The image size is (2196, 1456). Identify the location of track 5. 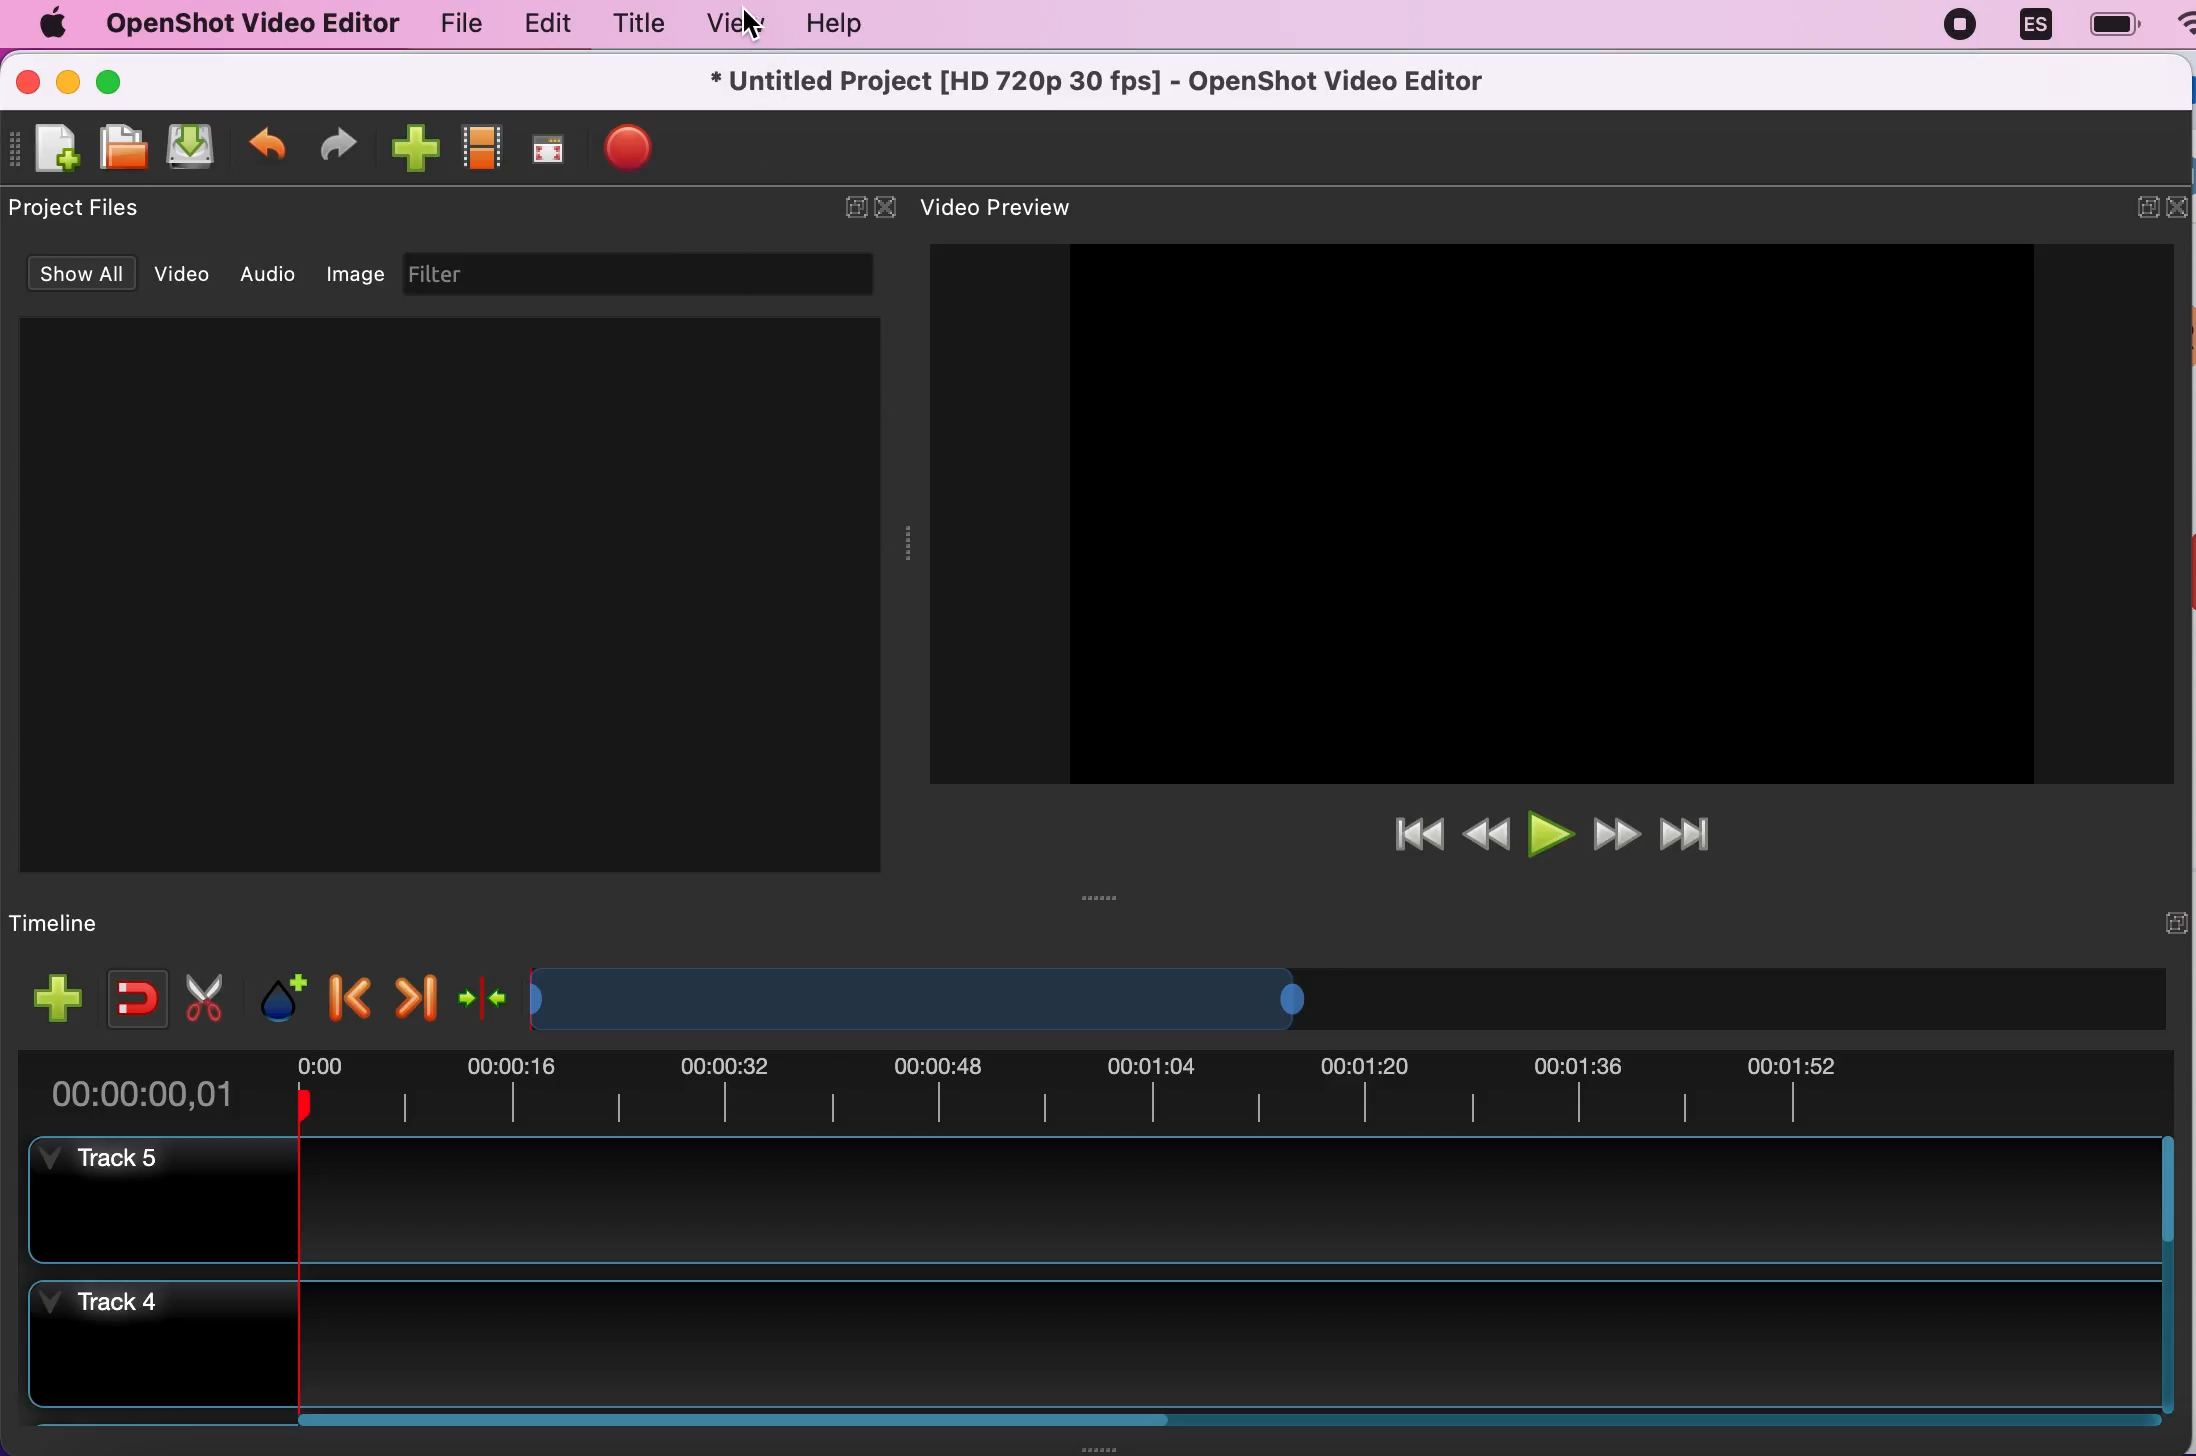
(1090, 1201).